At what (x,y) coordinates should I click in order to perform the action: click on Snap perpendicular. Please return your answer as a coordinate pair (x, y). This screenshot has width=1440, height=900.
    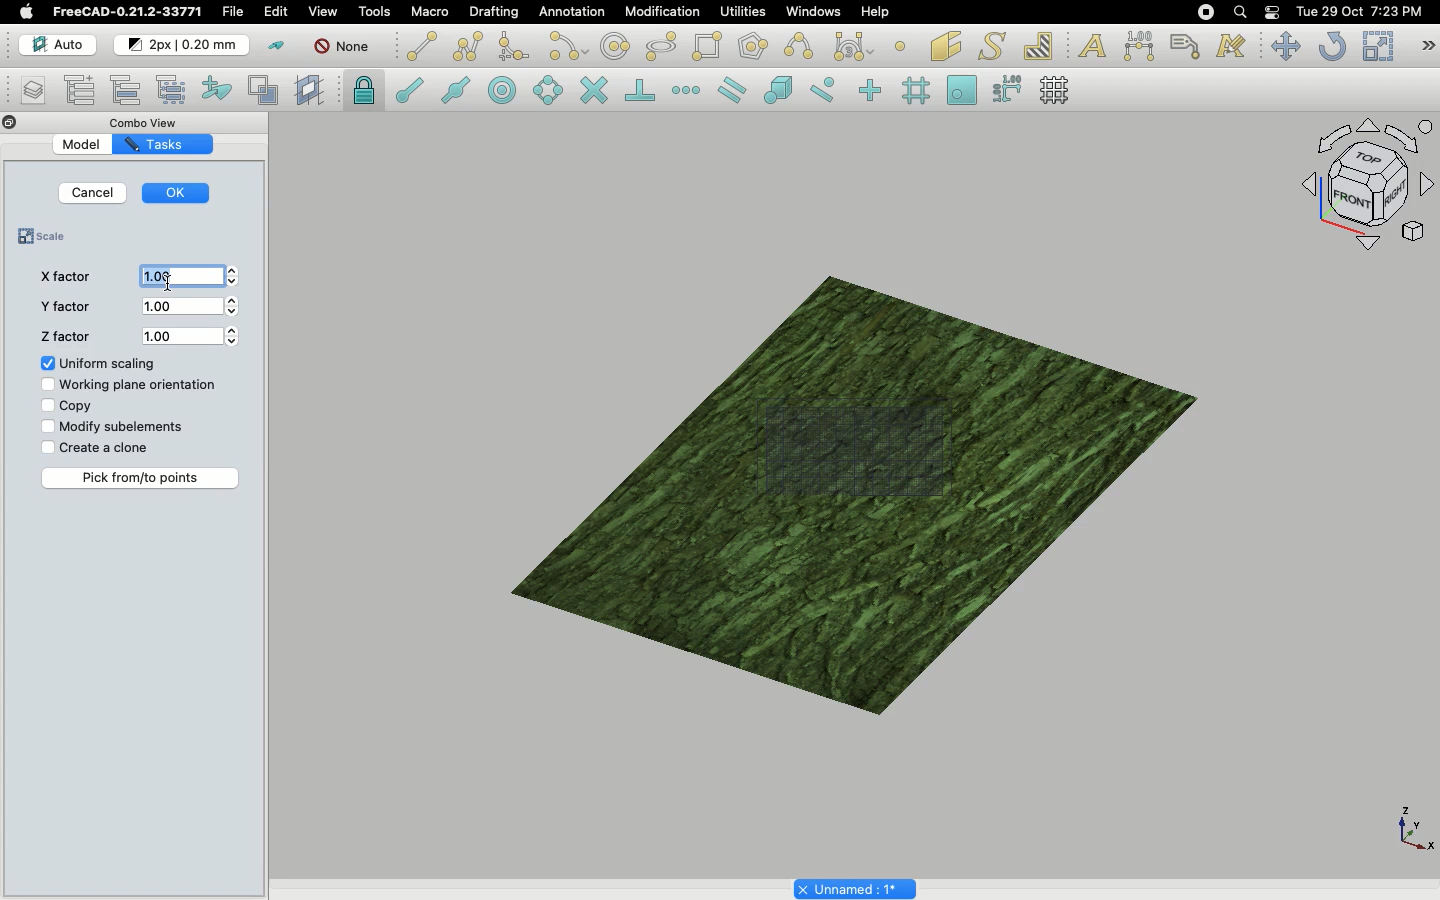
    Looking at the image, I should click on (637, 89).